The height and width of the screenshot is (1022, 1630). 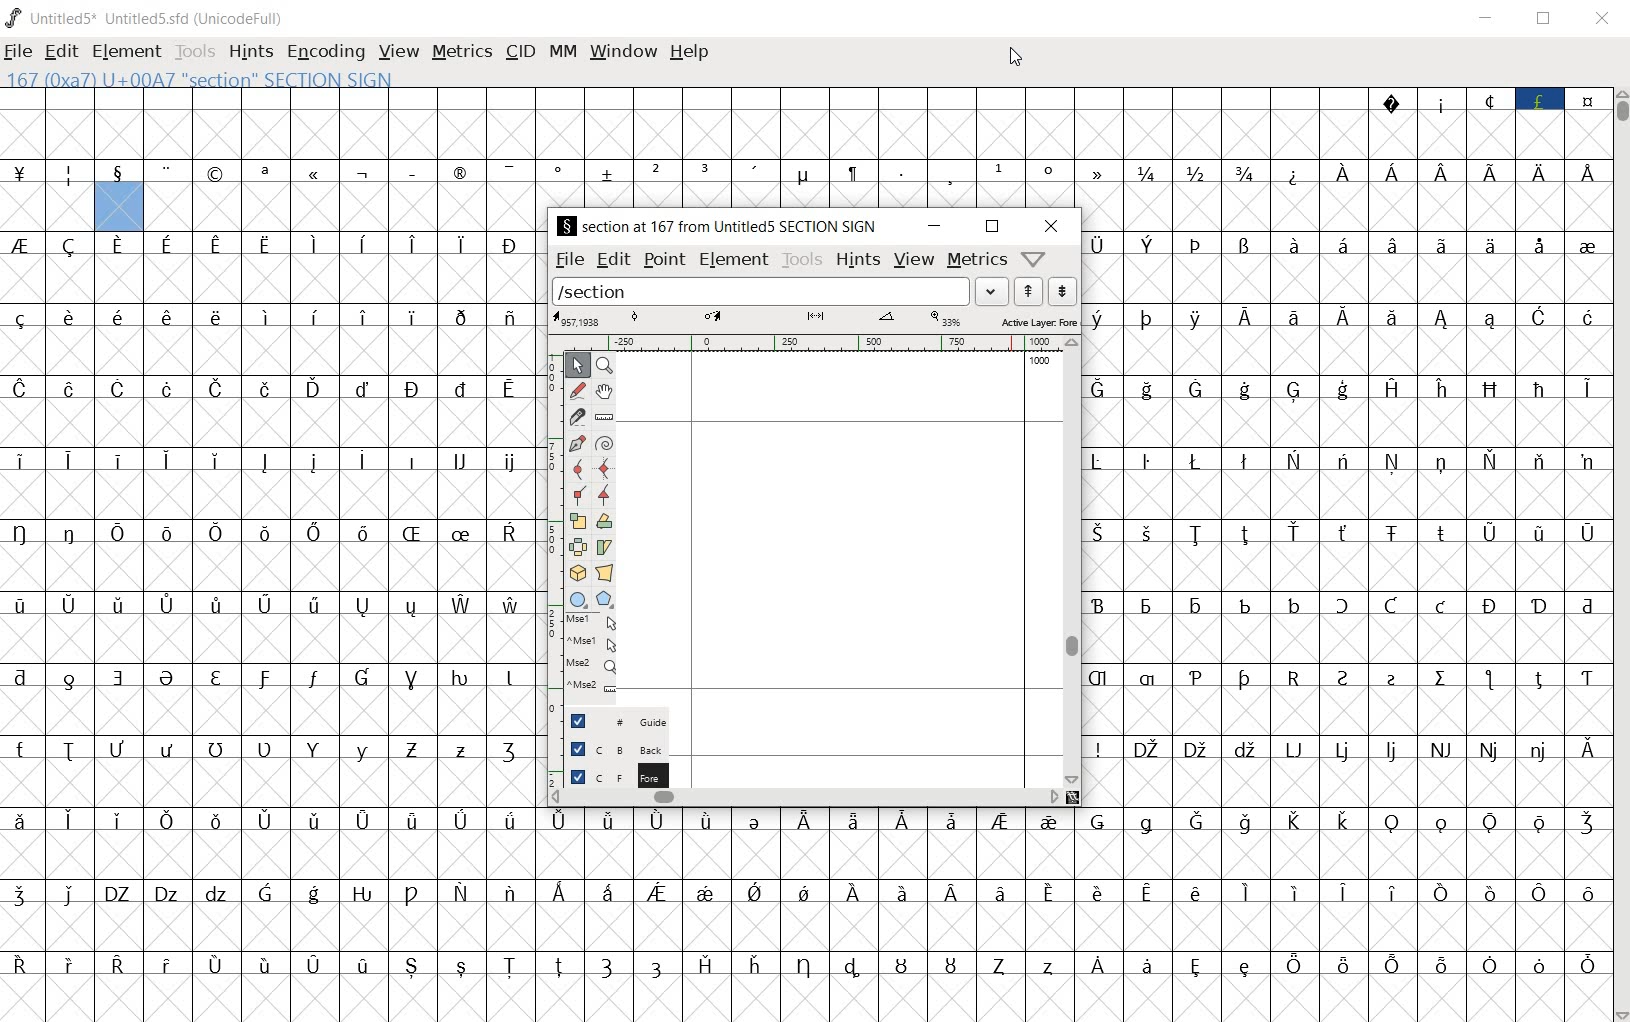 I want to click on empty cells, so click(x=270, y=568).